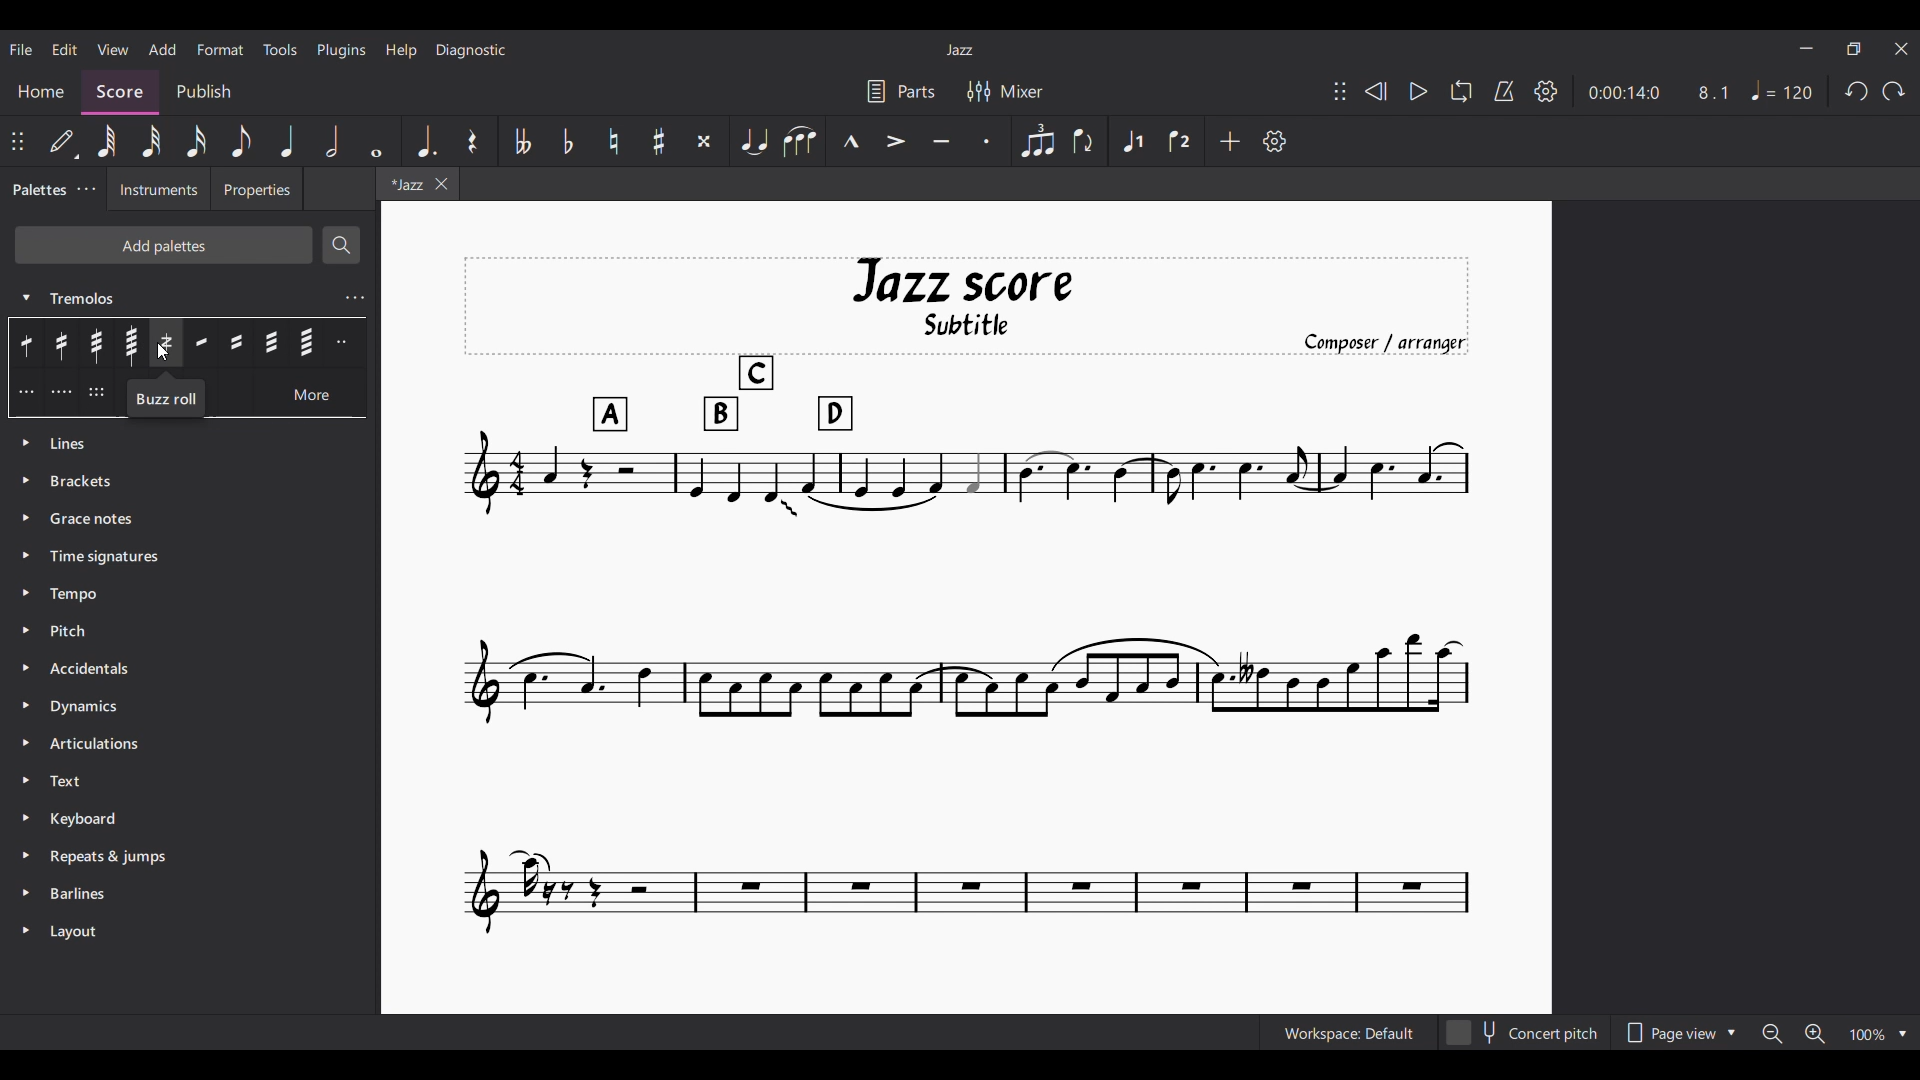 The image size is (1920, 1080). What do you see at coordinates (195, 141) in the screenshot?
I see `16th note` at bounding box center [195, 141].